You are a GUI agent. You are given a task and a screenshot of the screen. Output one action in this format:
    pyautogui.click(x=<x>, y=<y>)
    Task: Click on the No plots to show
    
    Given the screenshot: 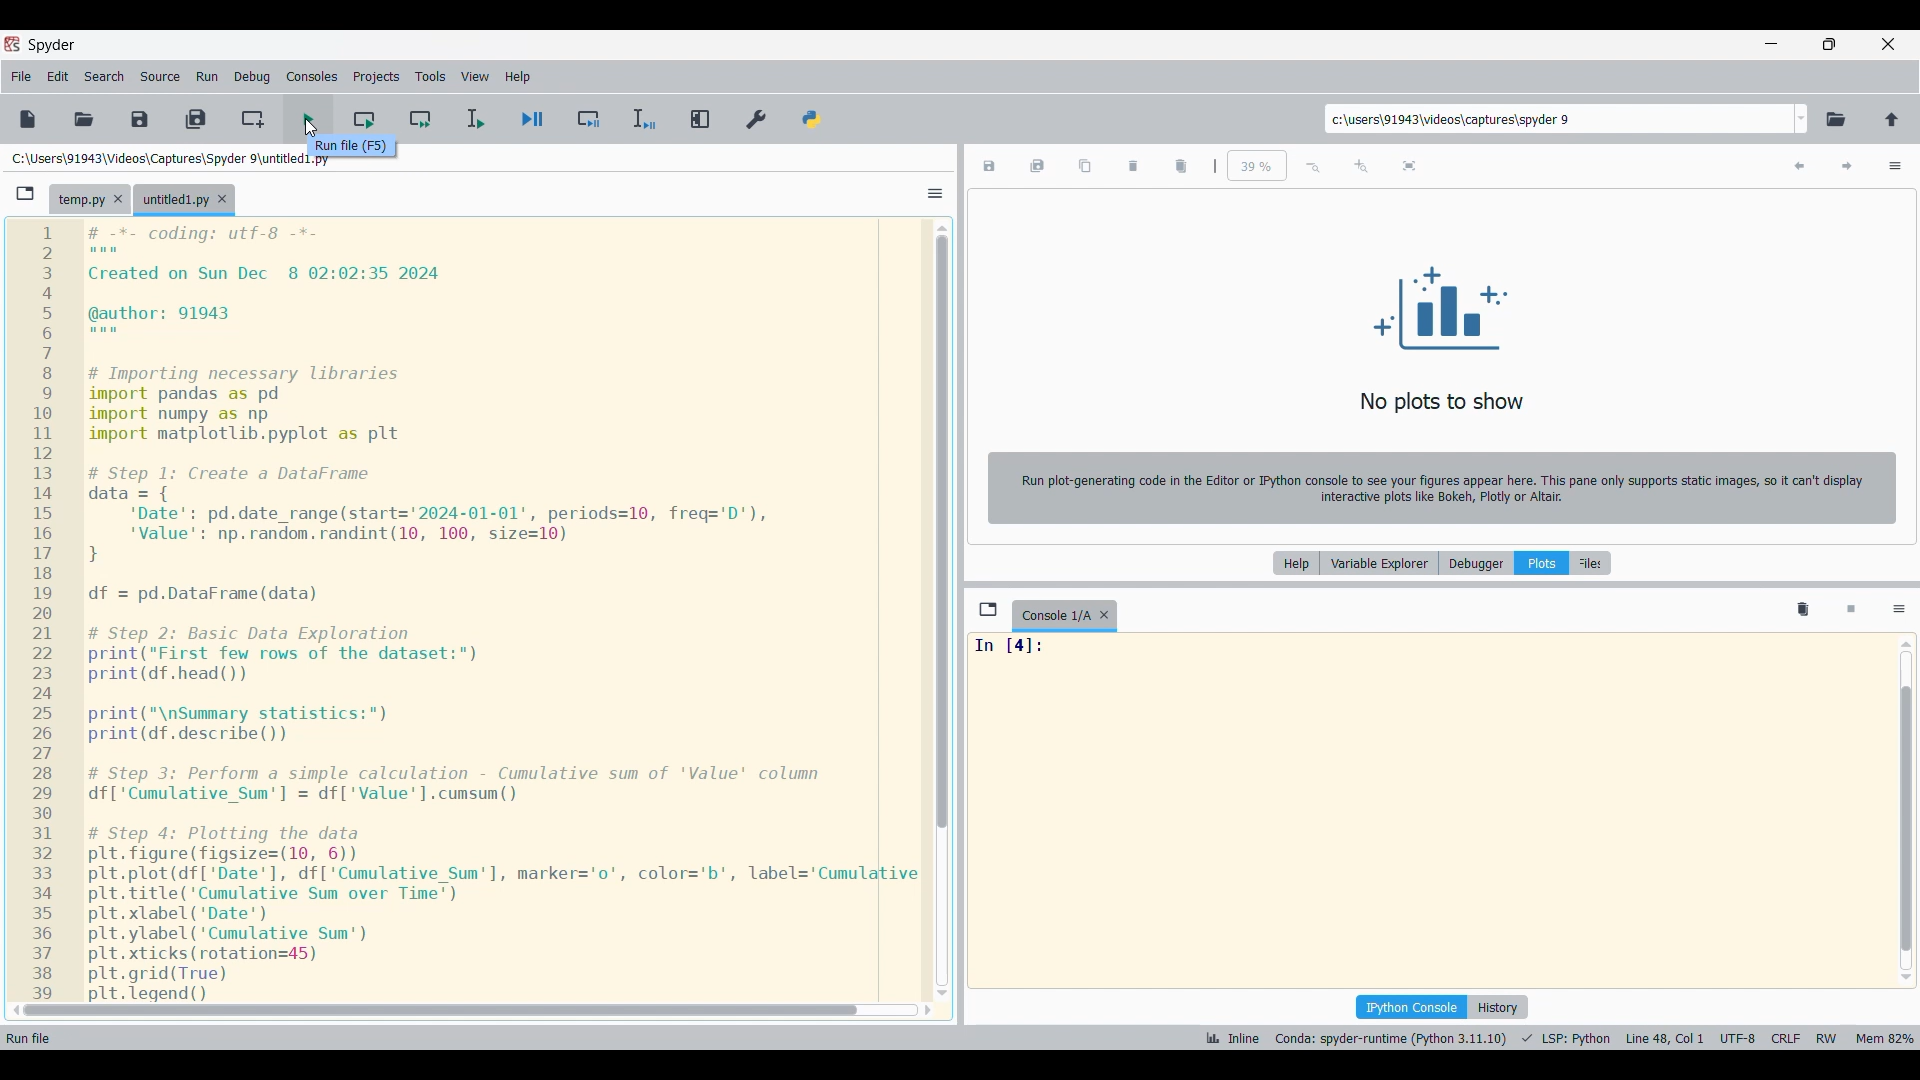 What is the action you would take?
    pyautogui.click(x=1448, y=336)
    